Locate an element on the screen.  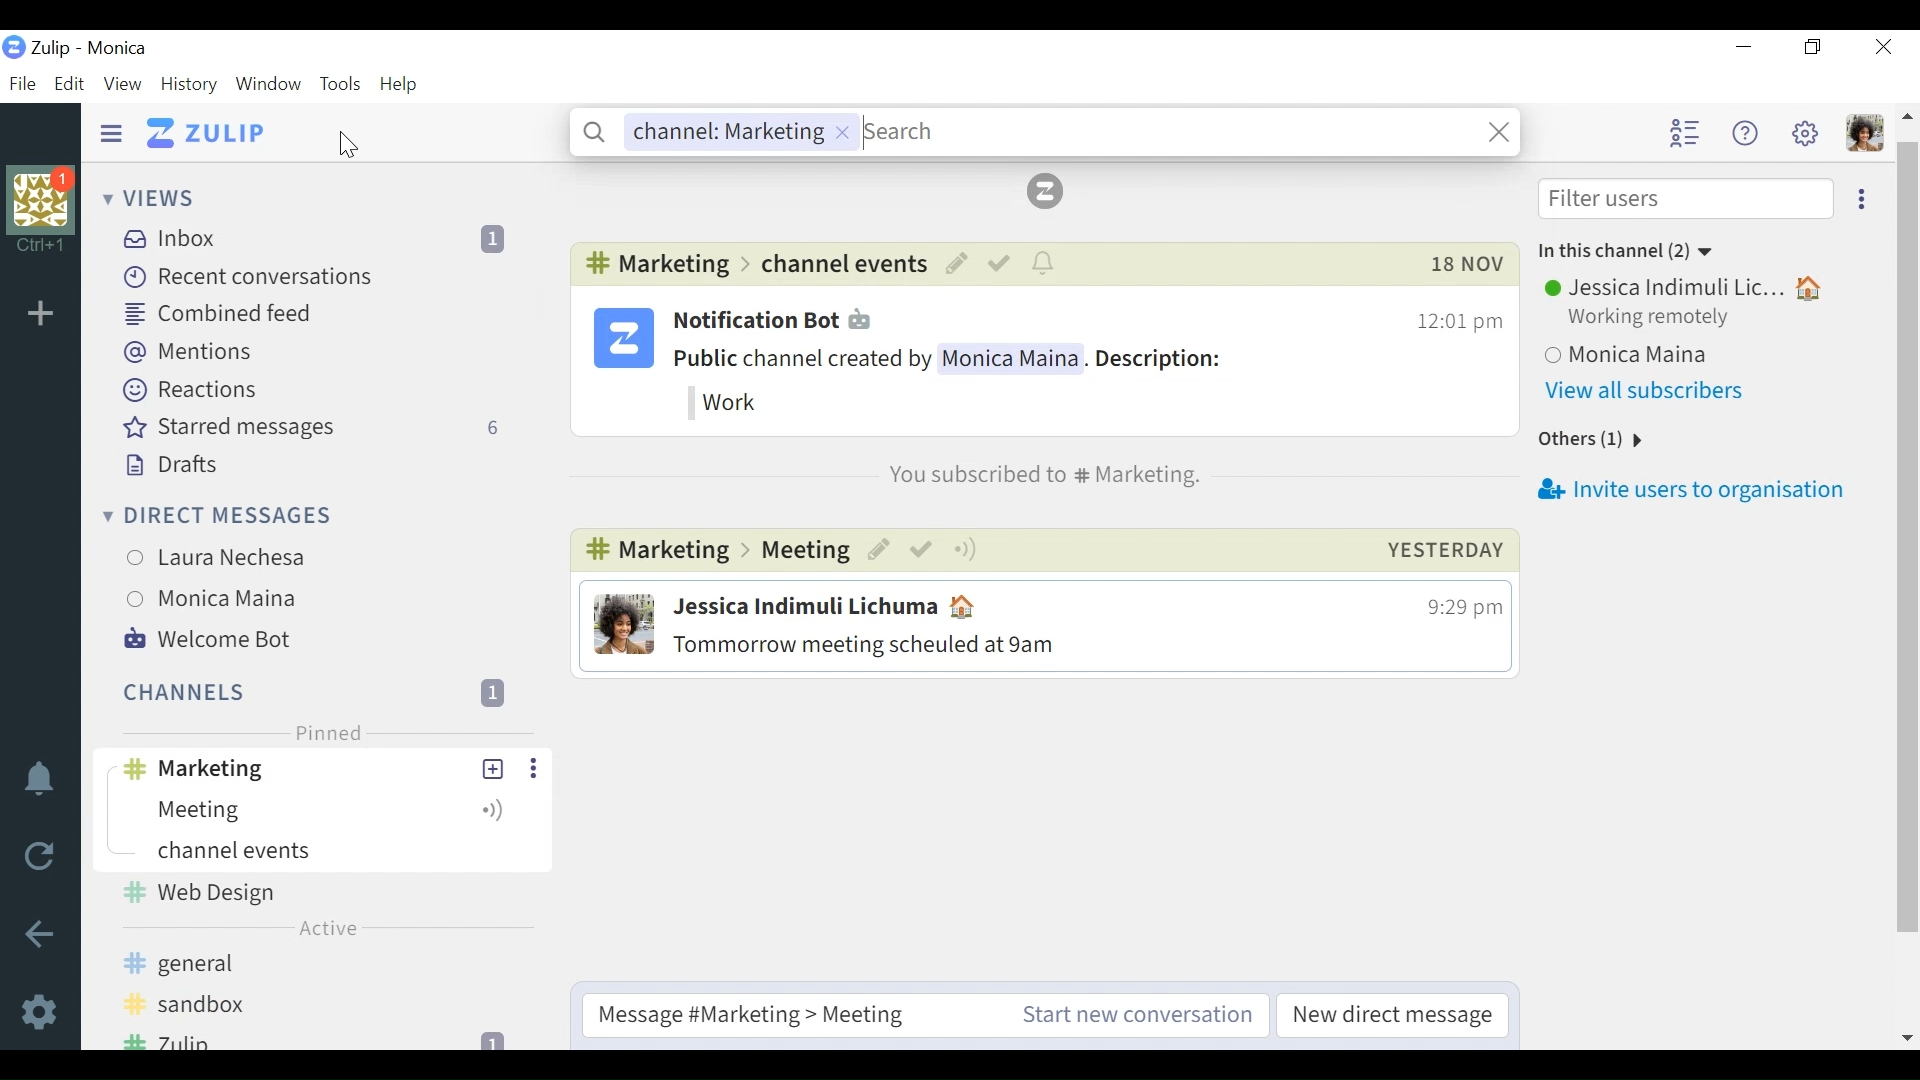
 Notification Bot 12:01 pmPublic channel created by Monica Maina. Description:Work is located at coordinates (1092, 367).